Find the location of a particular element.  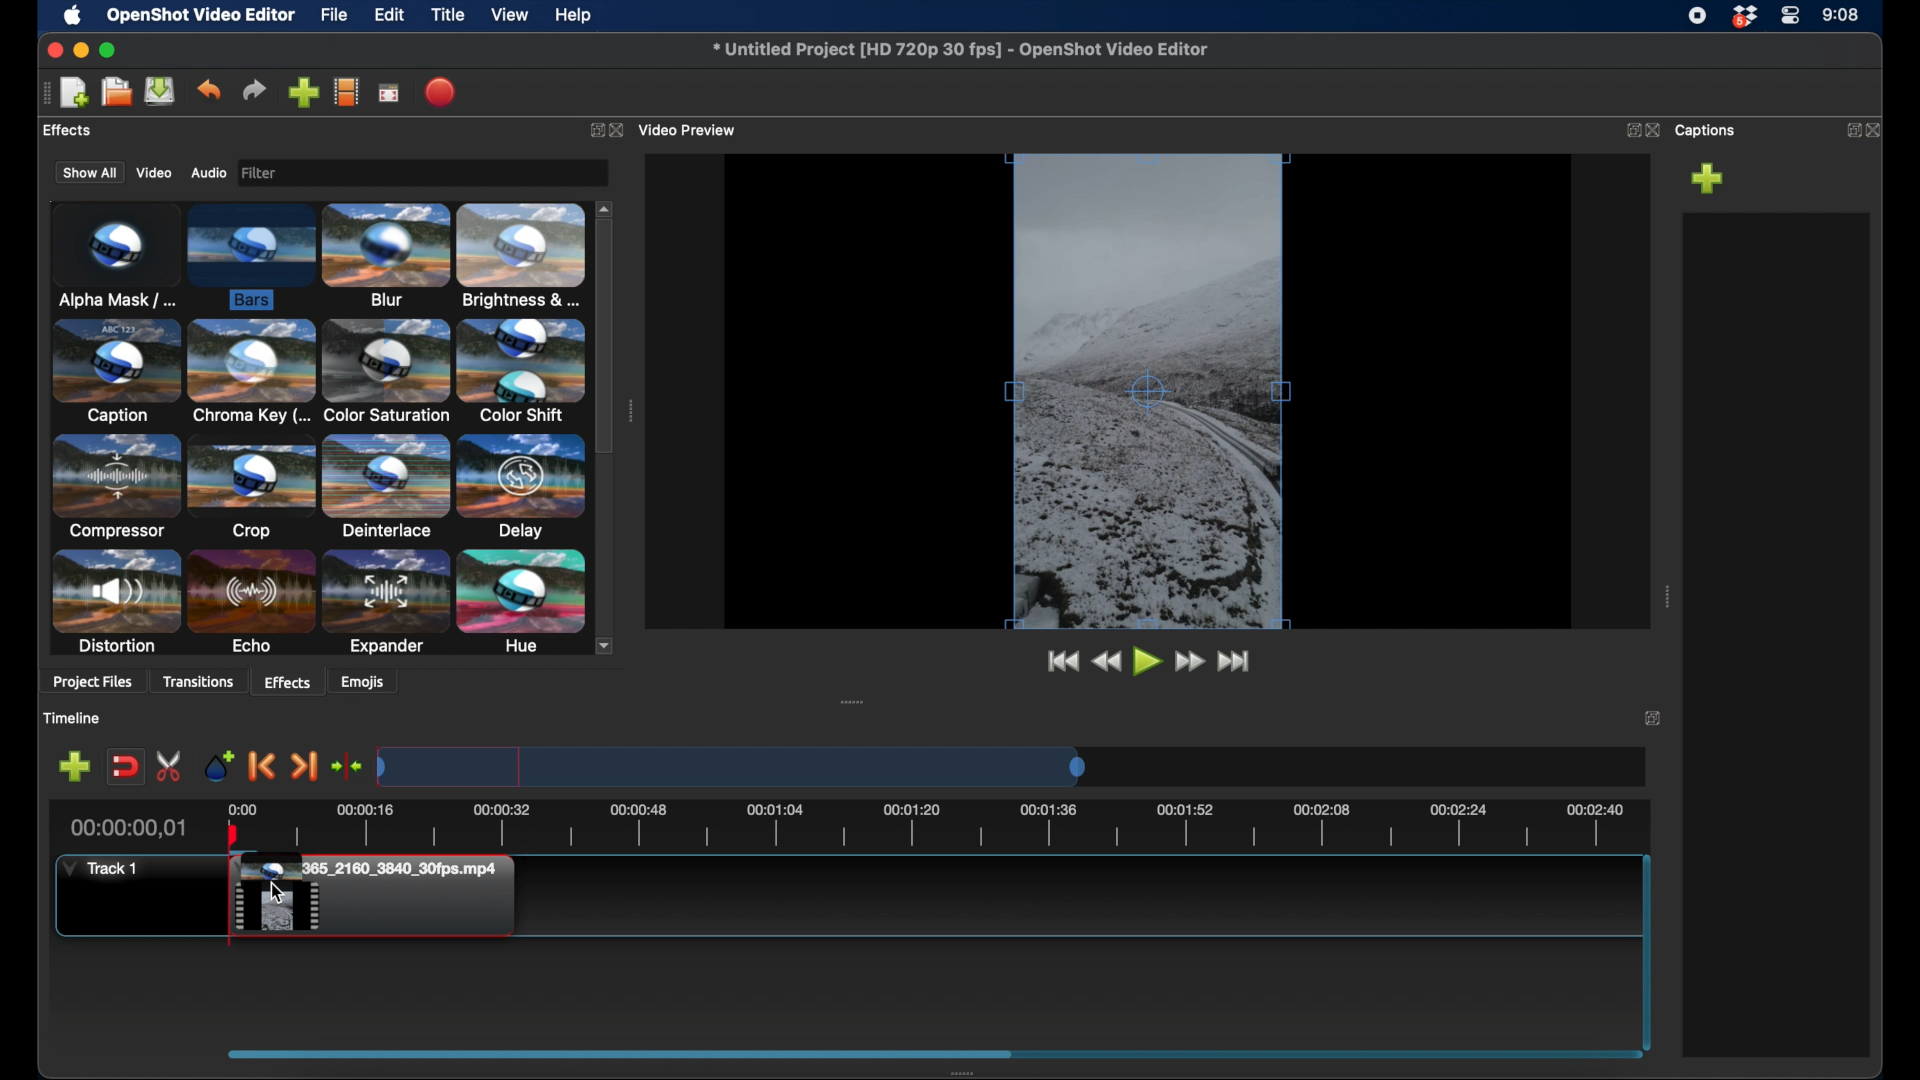

full screen is located at coordinates (389, 93).